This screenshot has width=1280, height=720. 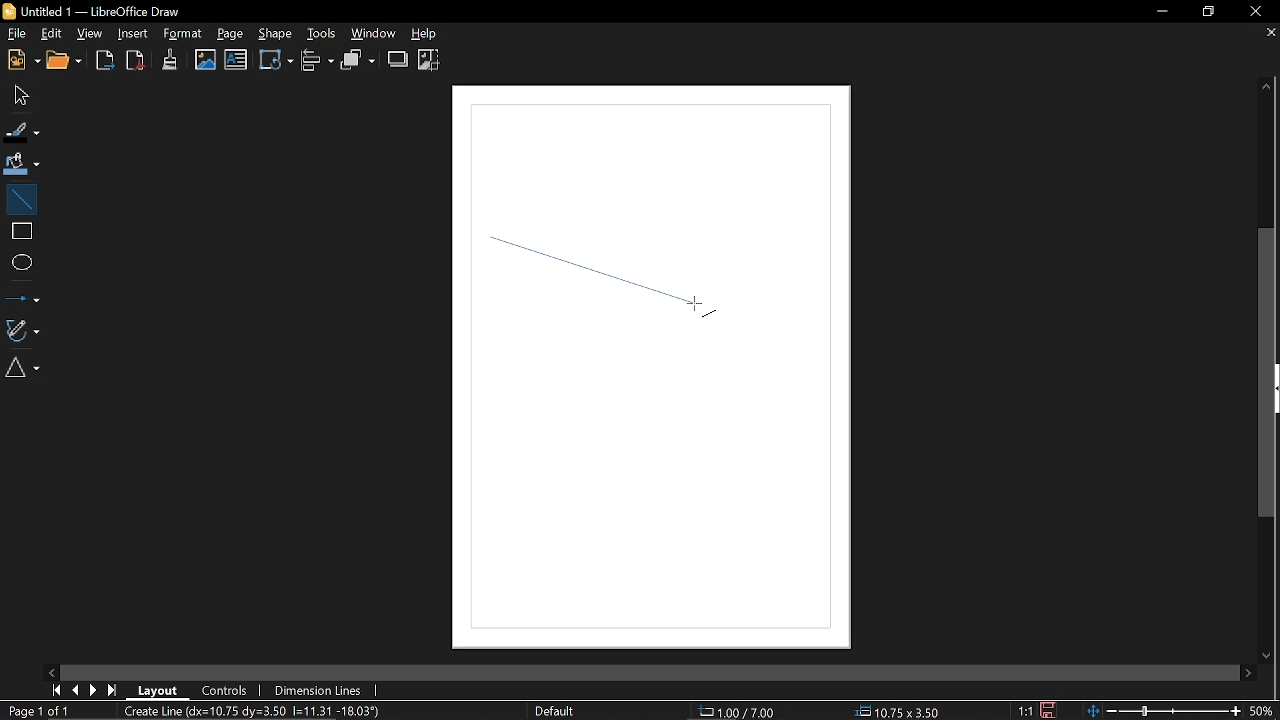 What do you see at coordinates (65, 61) in the screenshot?
I see `Open` at bounding box center [65, 61].